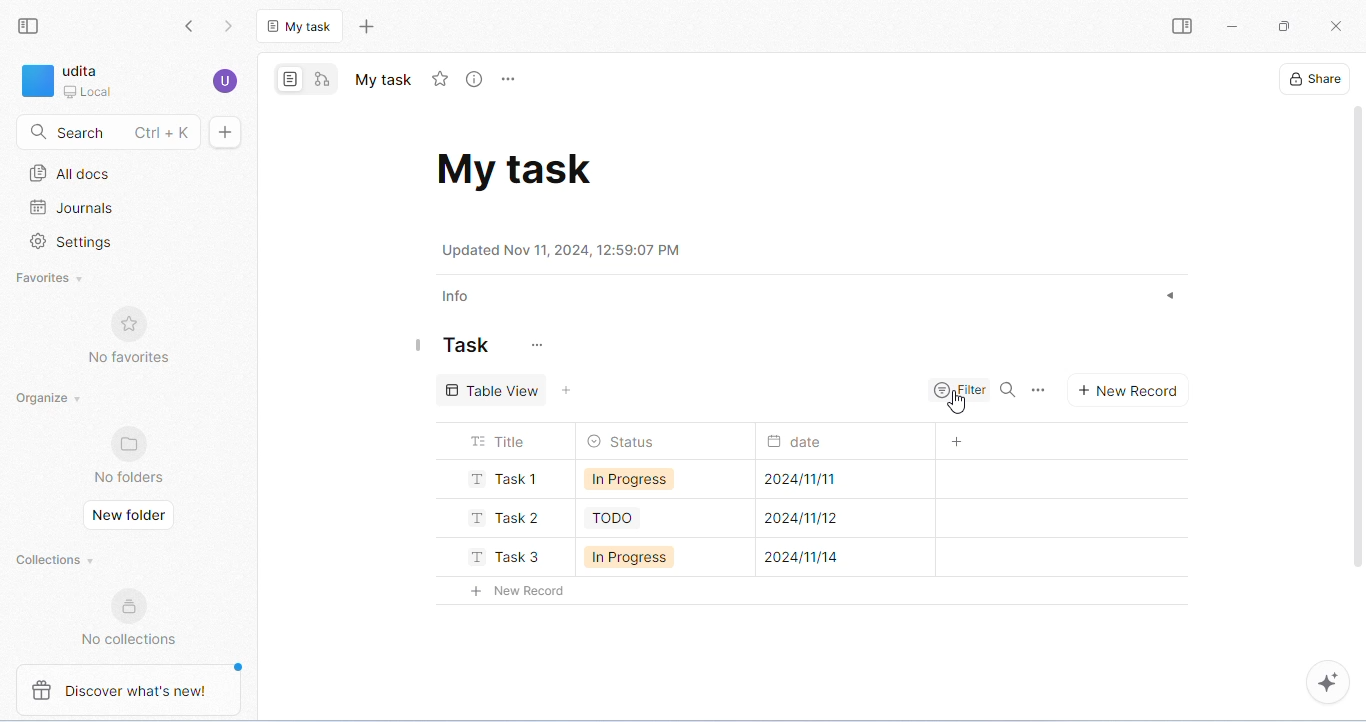 The image size is (1366, 722). What do you see at coordinates (571, 391) in the screenshot?
I see `add view` at bounding box center [571, 391].